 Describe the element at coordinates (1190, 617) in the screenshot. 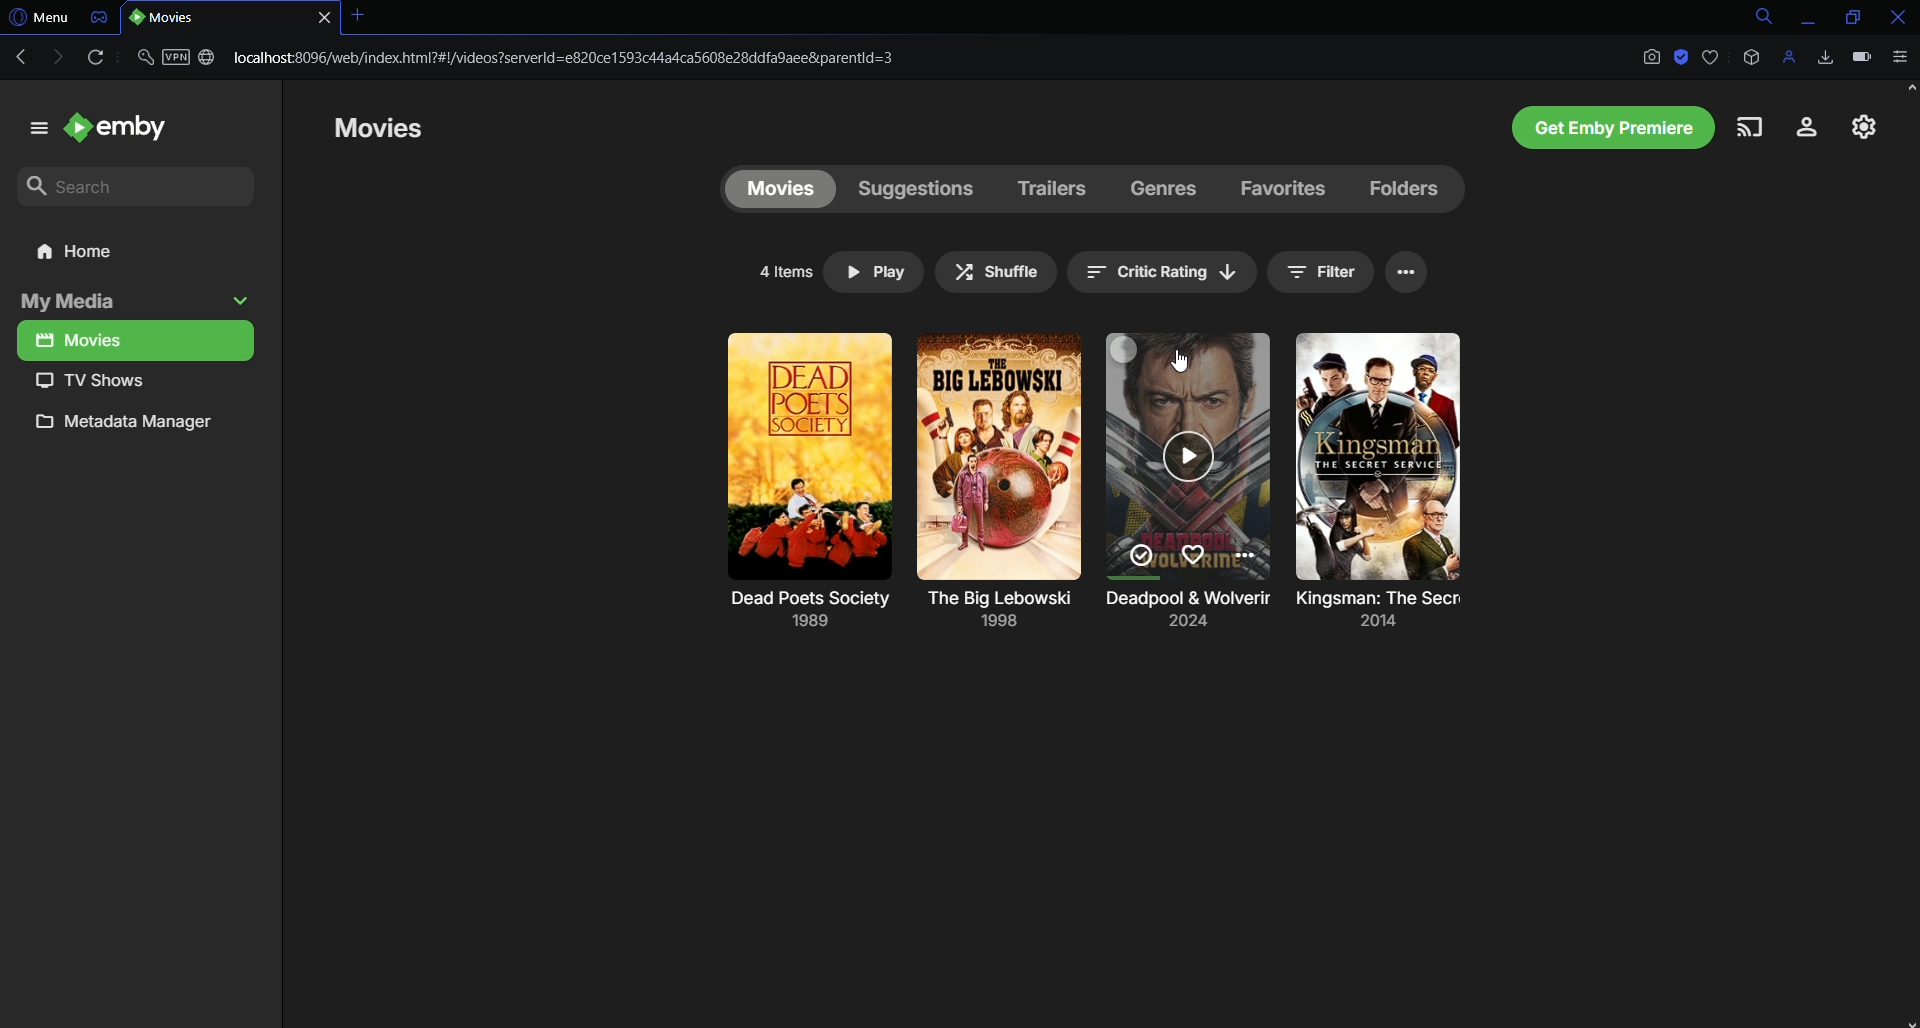

I see `Kingsman` at that location.